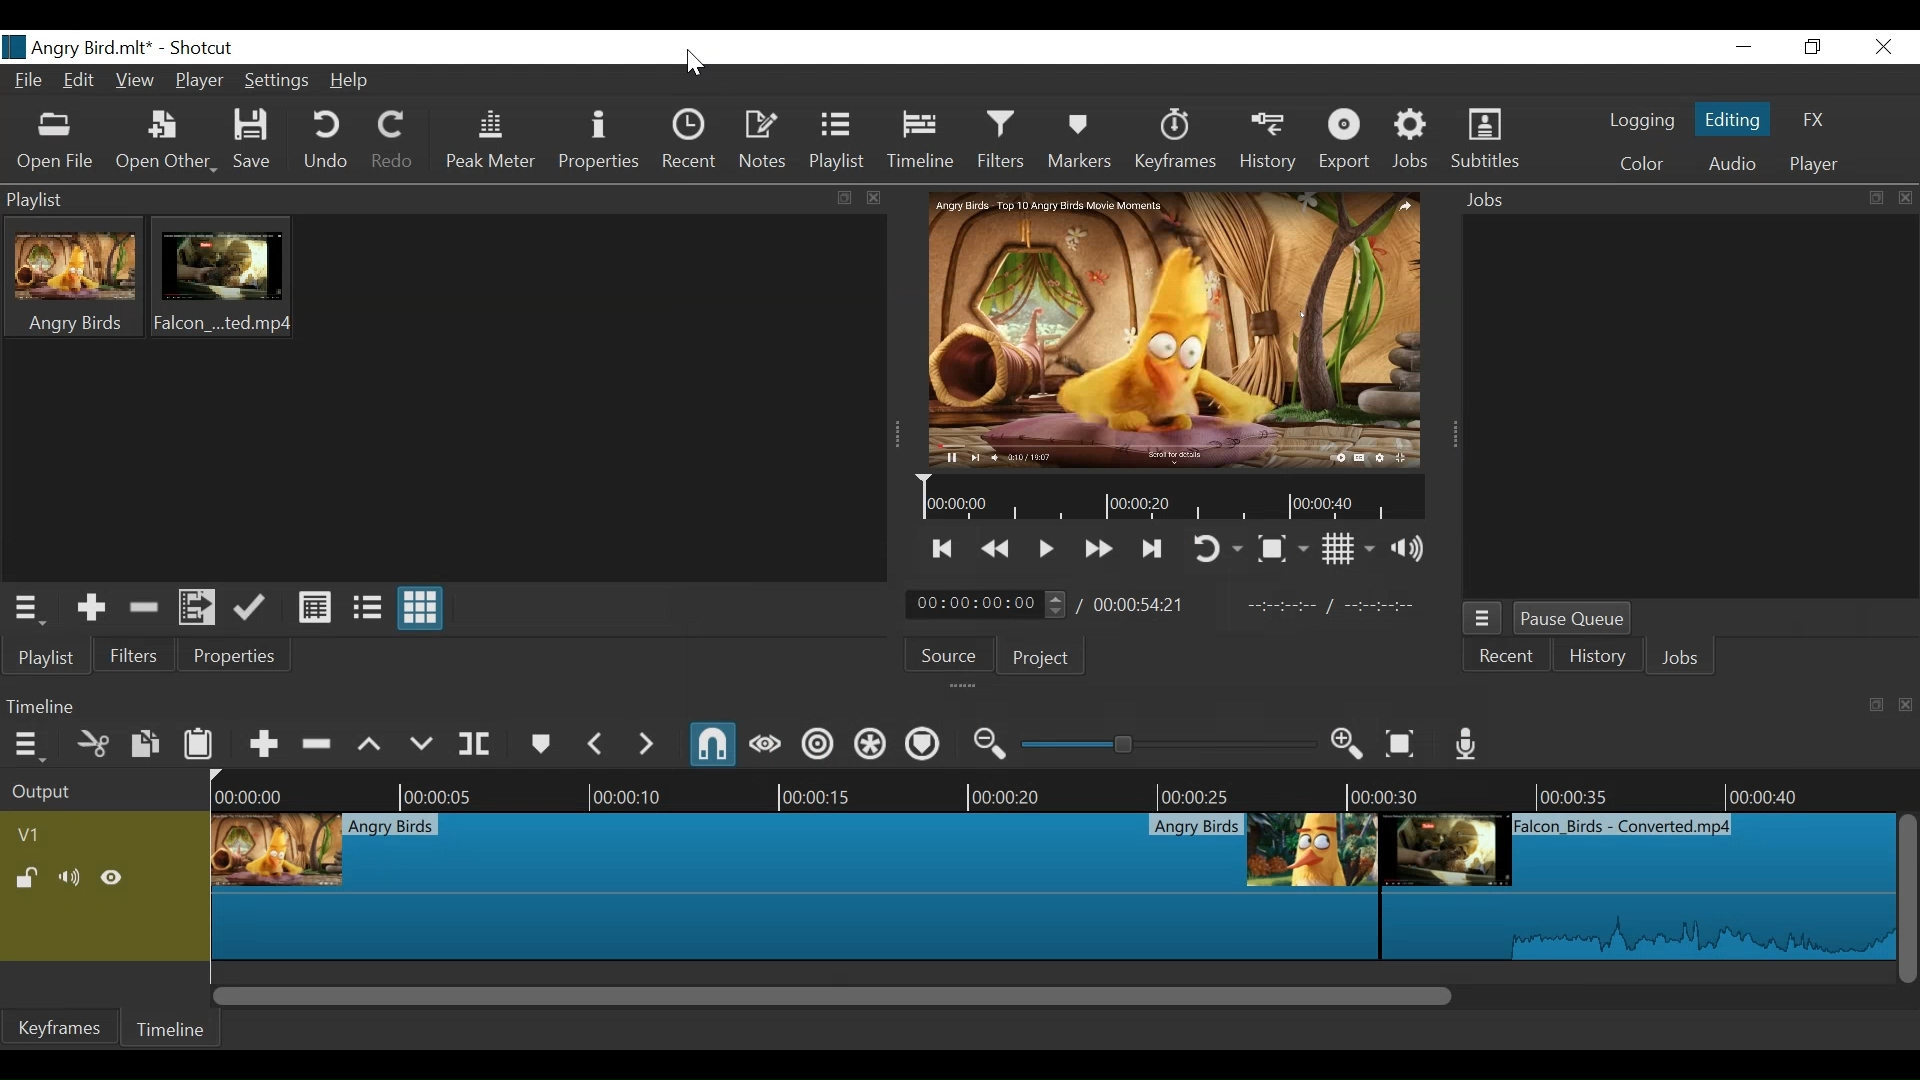 Image resolution: width=1920 pixels, height=1080 pixels. I want to click on Timeline, so click(170, 1028).